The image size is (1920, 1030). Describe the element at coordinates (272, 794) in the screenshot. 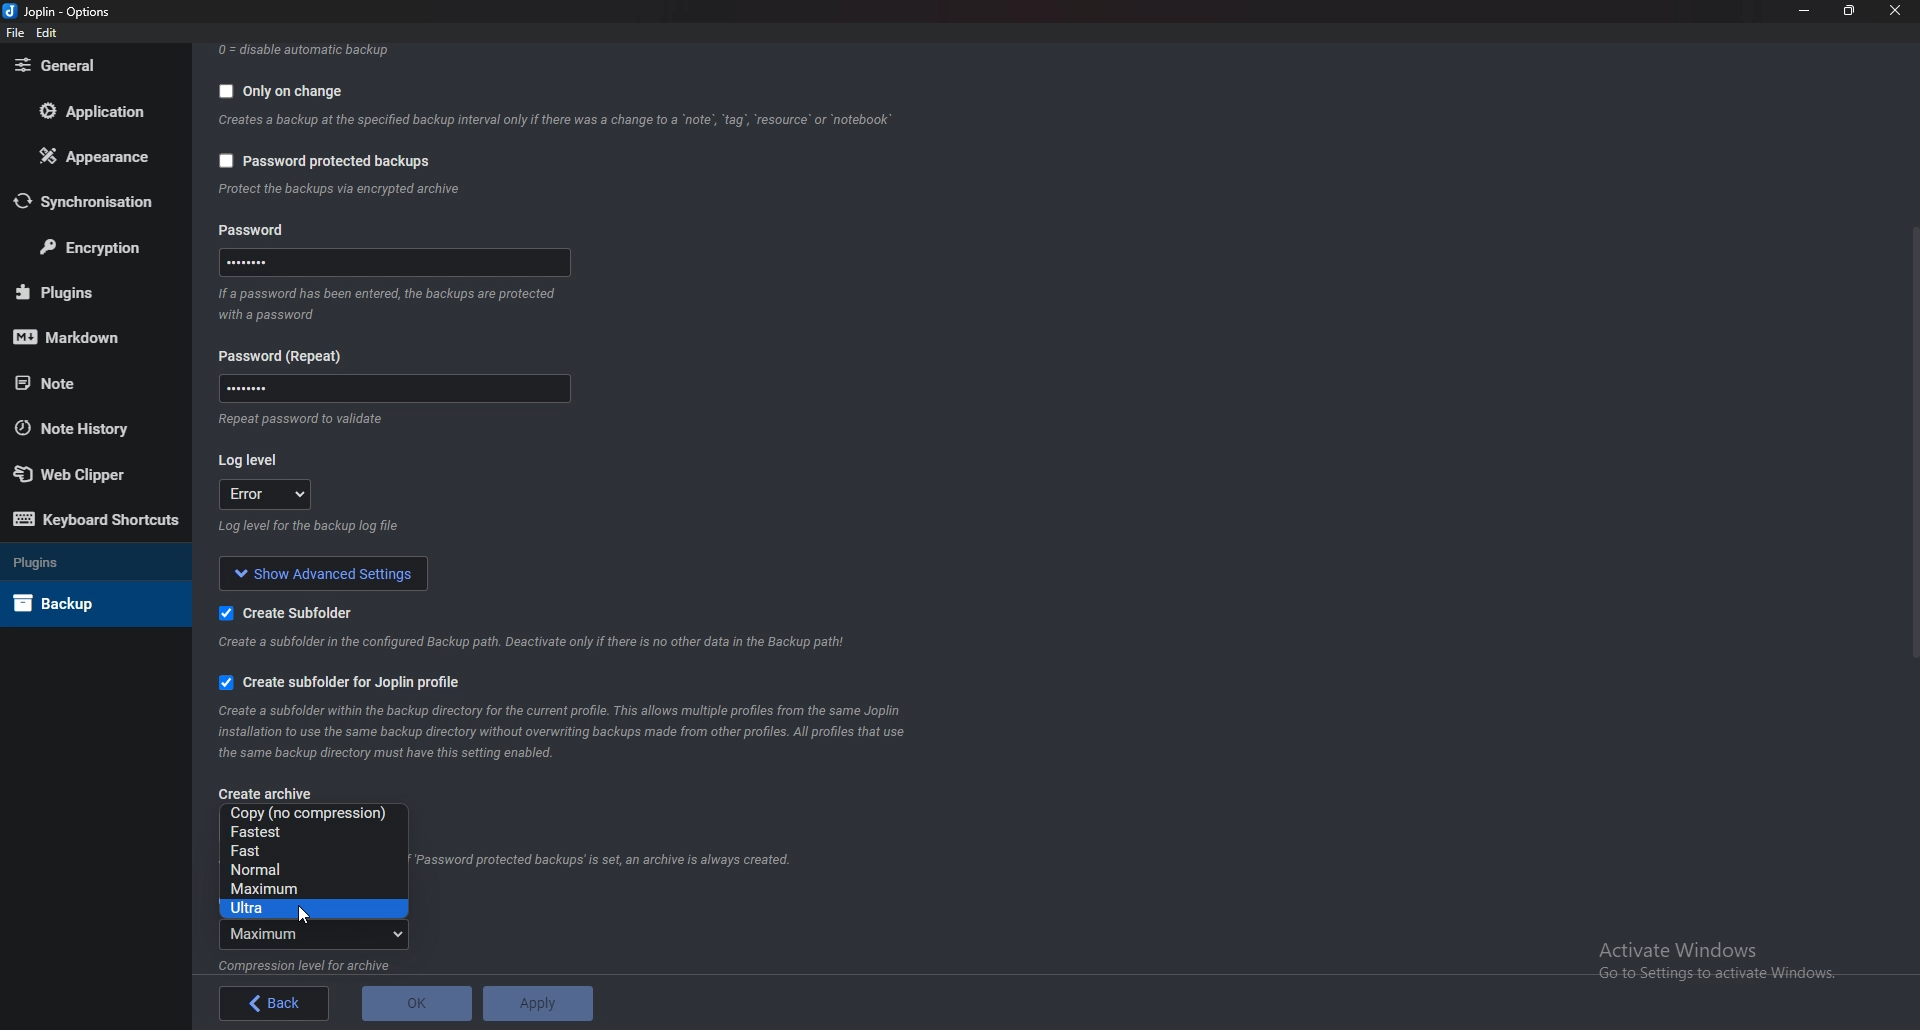

I see `Create archive` at that location.